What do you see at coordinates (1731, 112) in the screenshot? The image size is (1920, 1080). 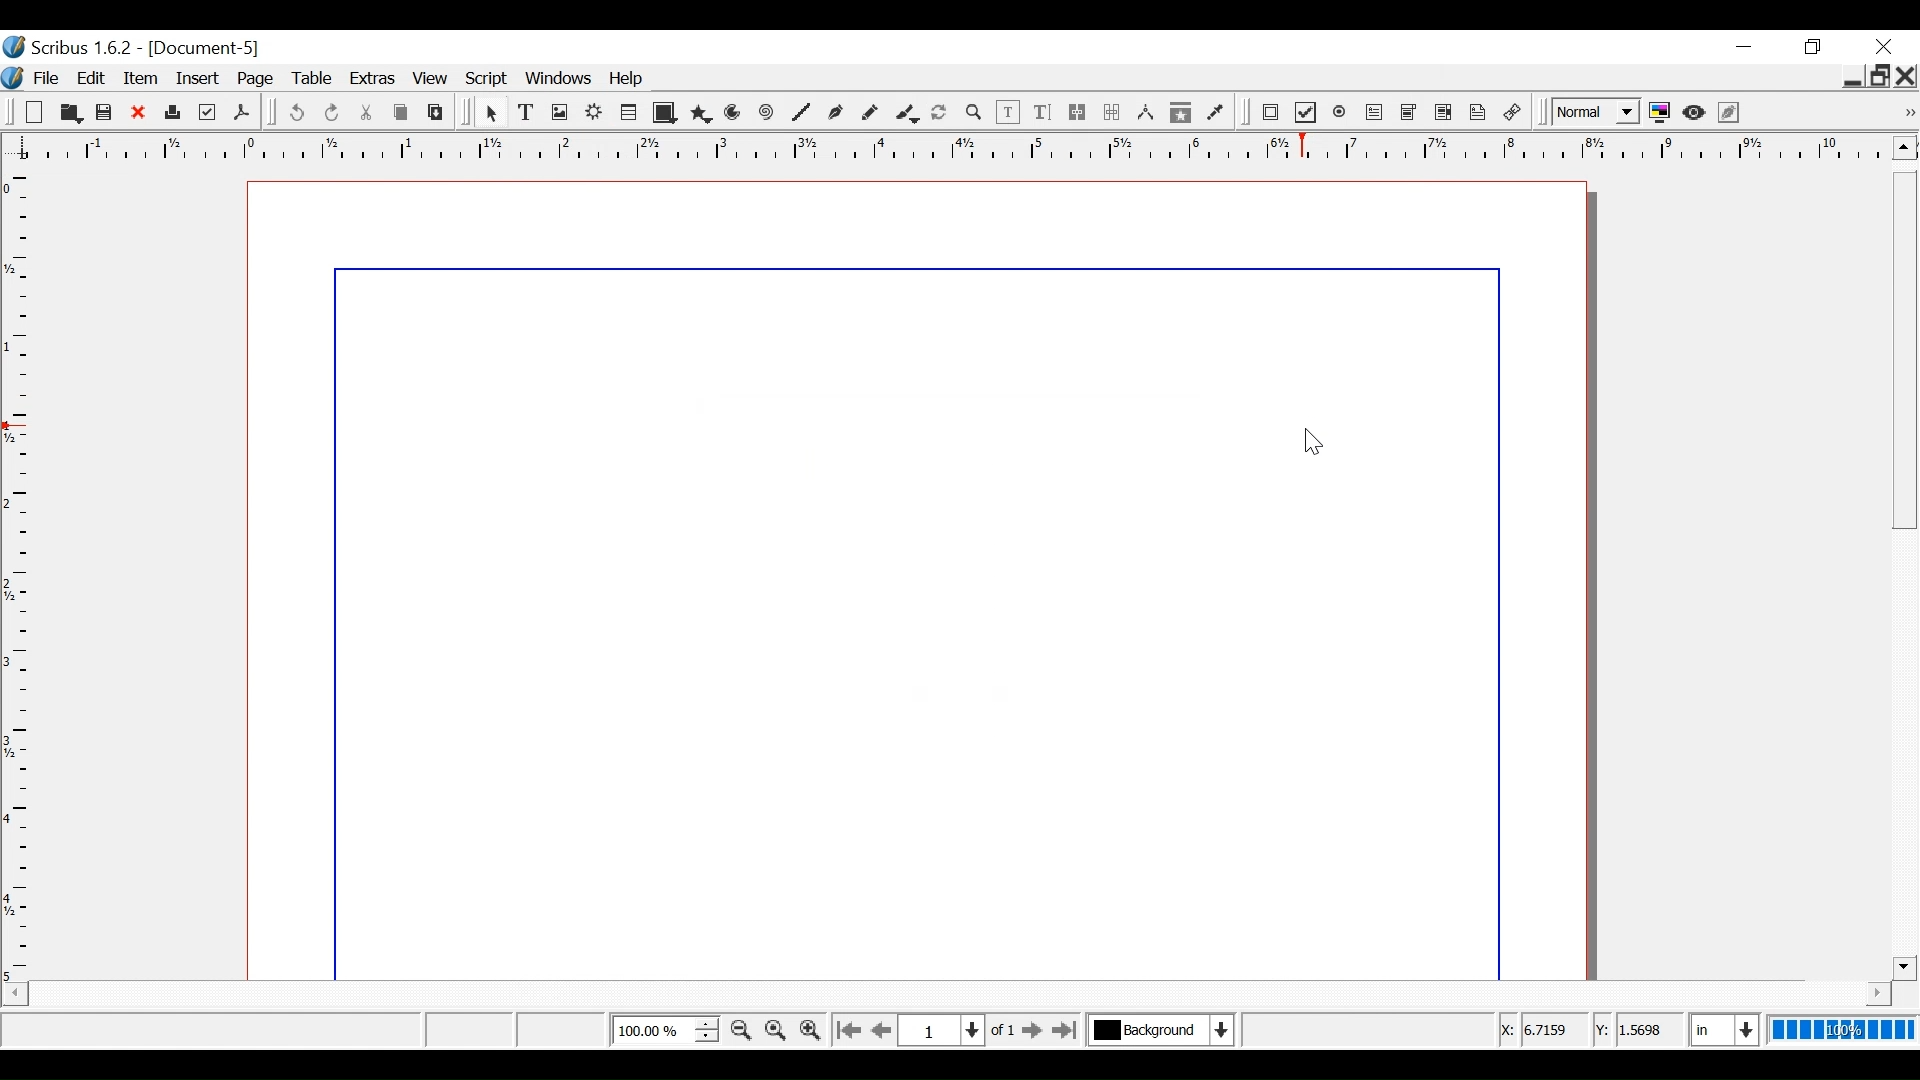 I see `Edit in Preview mode` at bounding box center [1731, 112].